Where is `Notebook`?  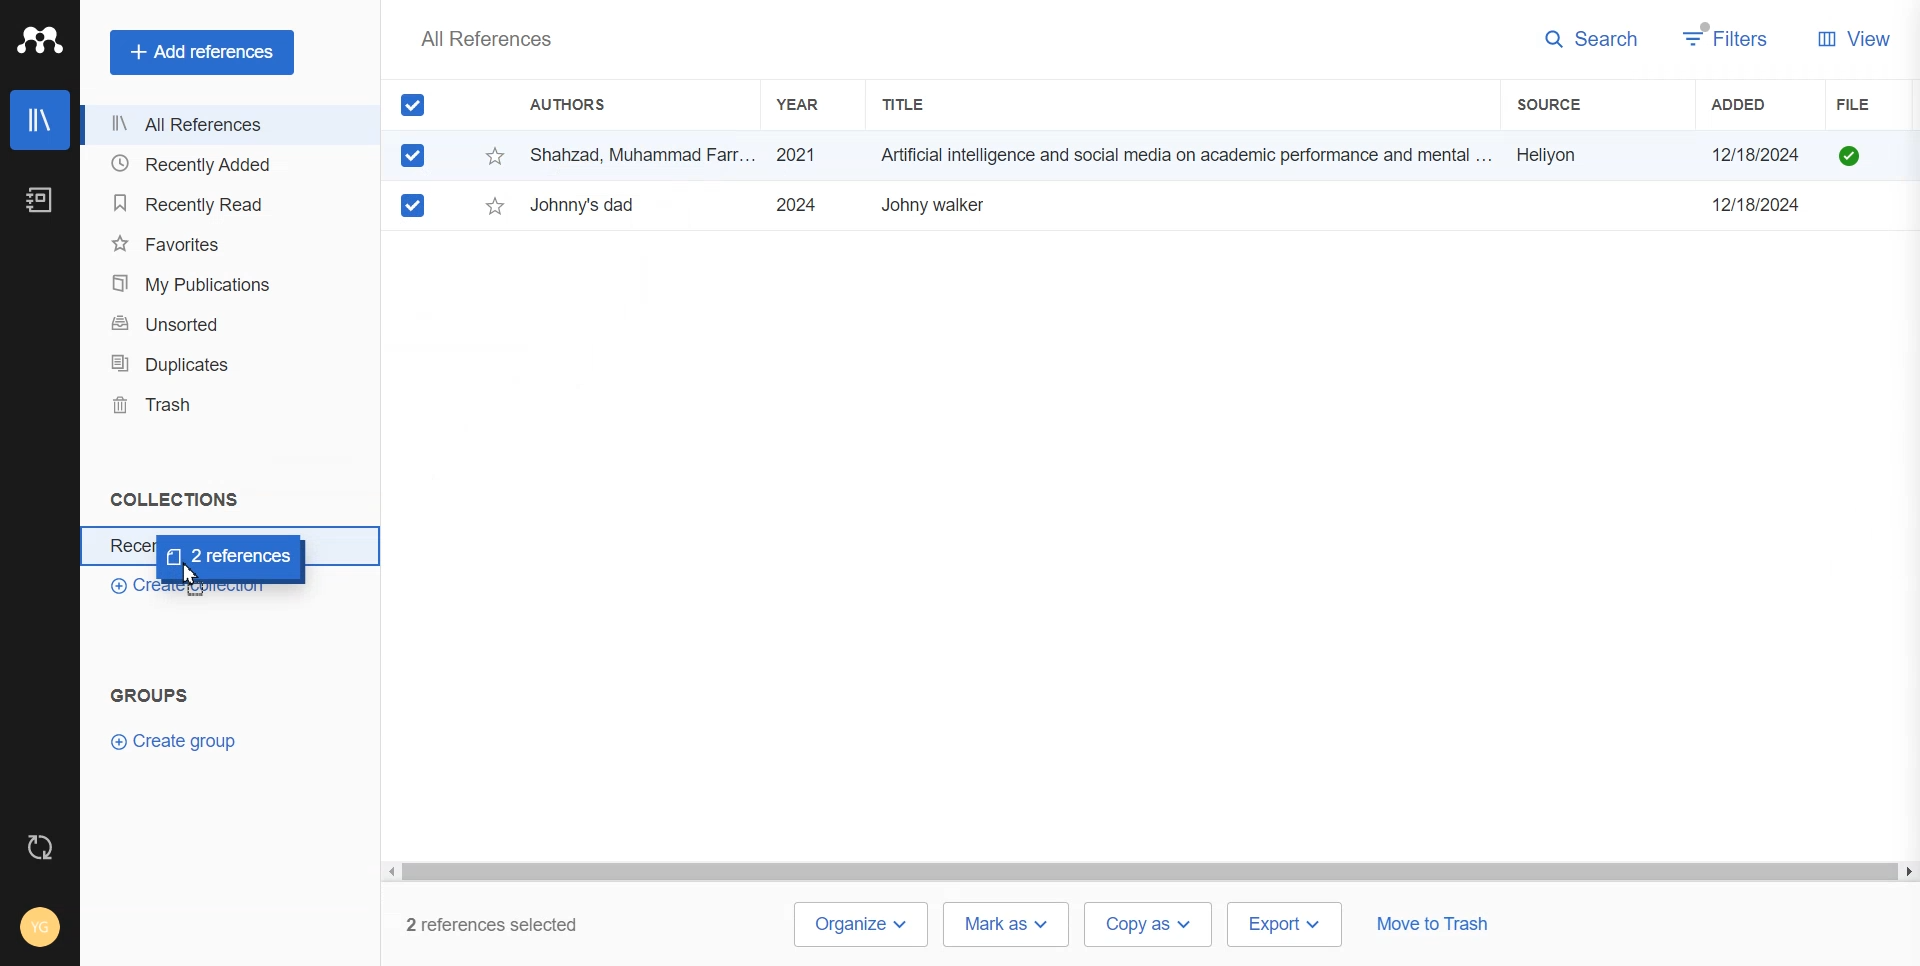
Notebook is located at coordinates (40, 200).